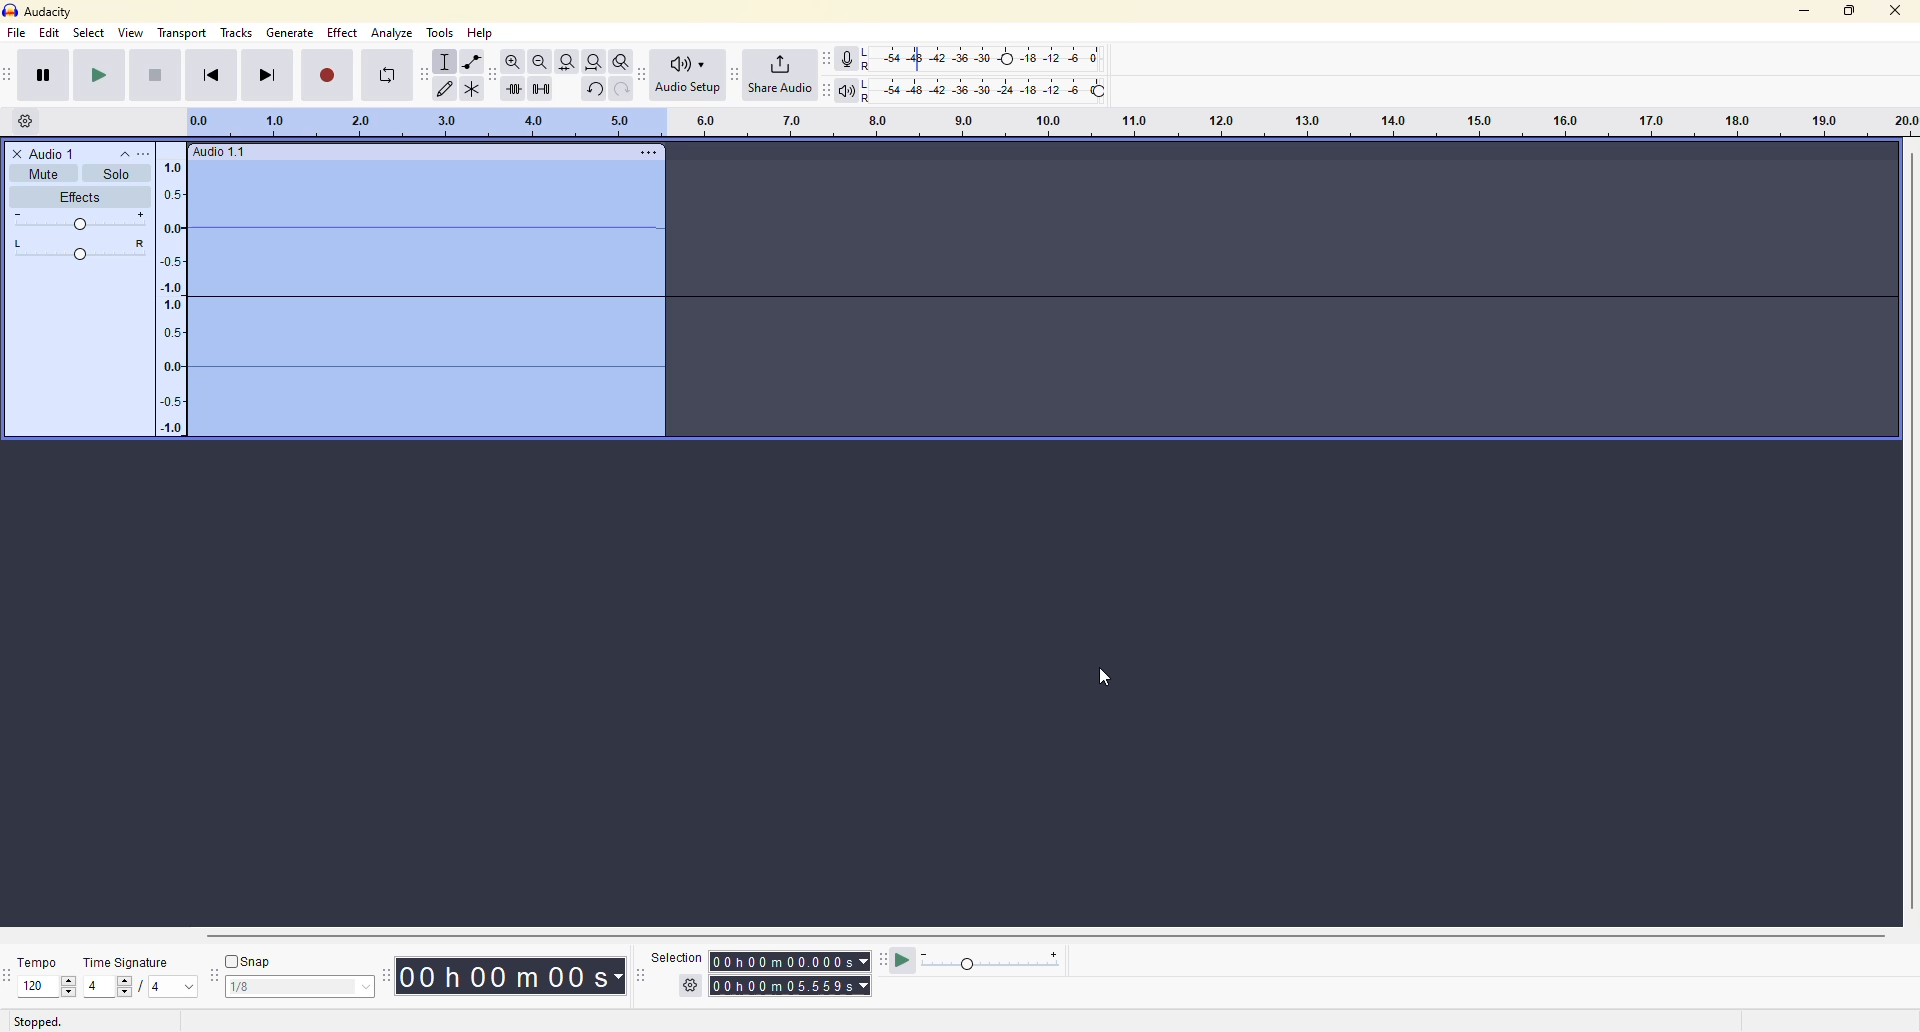  Describe the element at coordinates (183, 32) in the screenshot. I see `transport` at that location.